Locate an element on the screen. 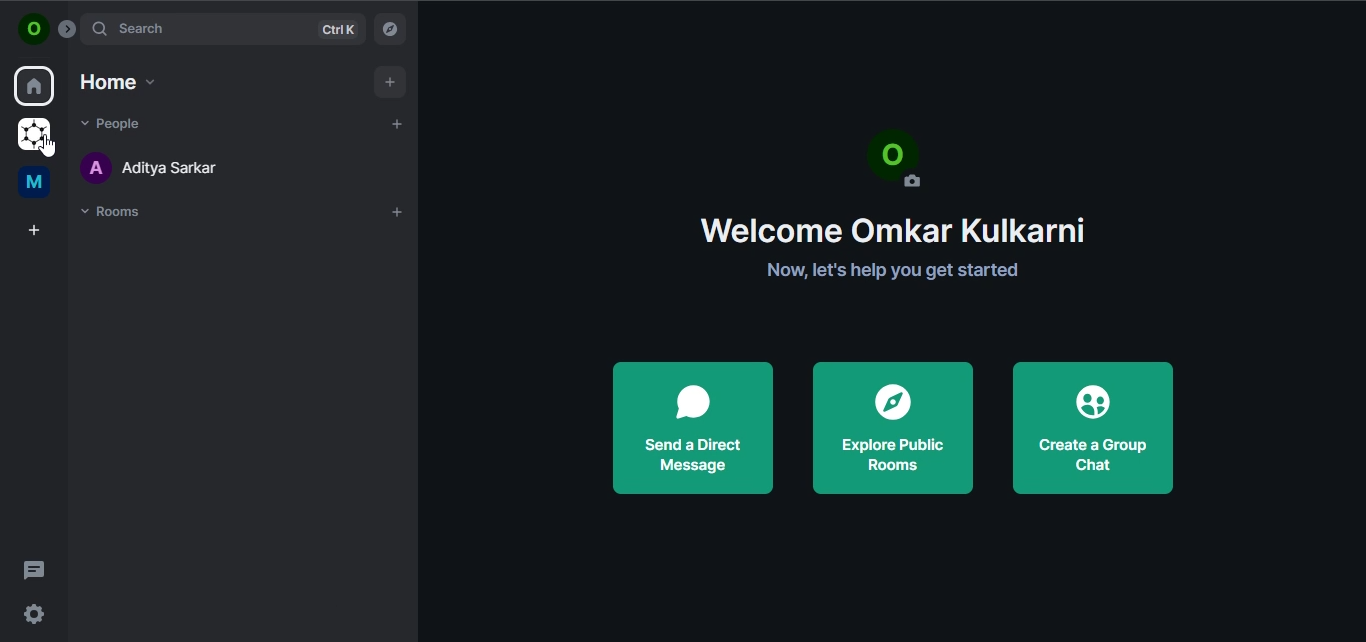 This screenshot has width=1366, height=642. quicker settings is located at coordinates (32, 612).